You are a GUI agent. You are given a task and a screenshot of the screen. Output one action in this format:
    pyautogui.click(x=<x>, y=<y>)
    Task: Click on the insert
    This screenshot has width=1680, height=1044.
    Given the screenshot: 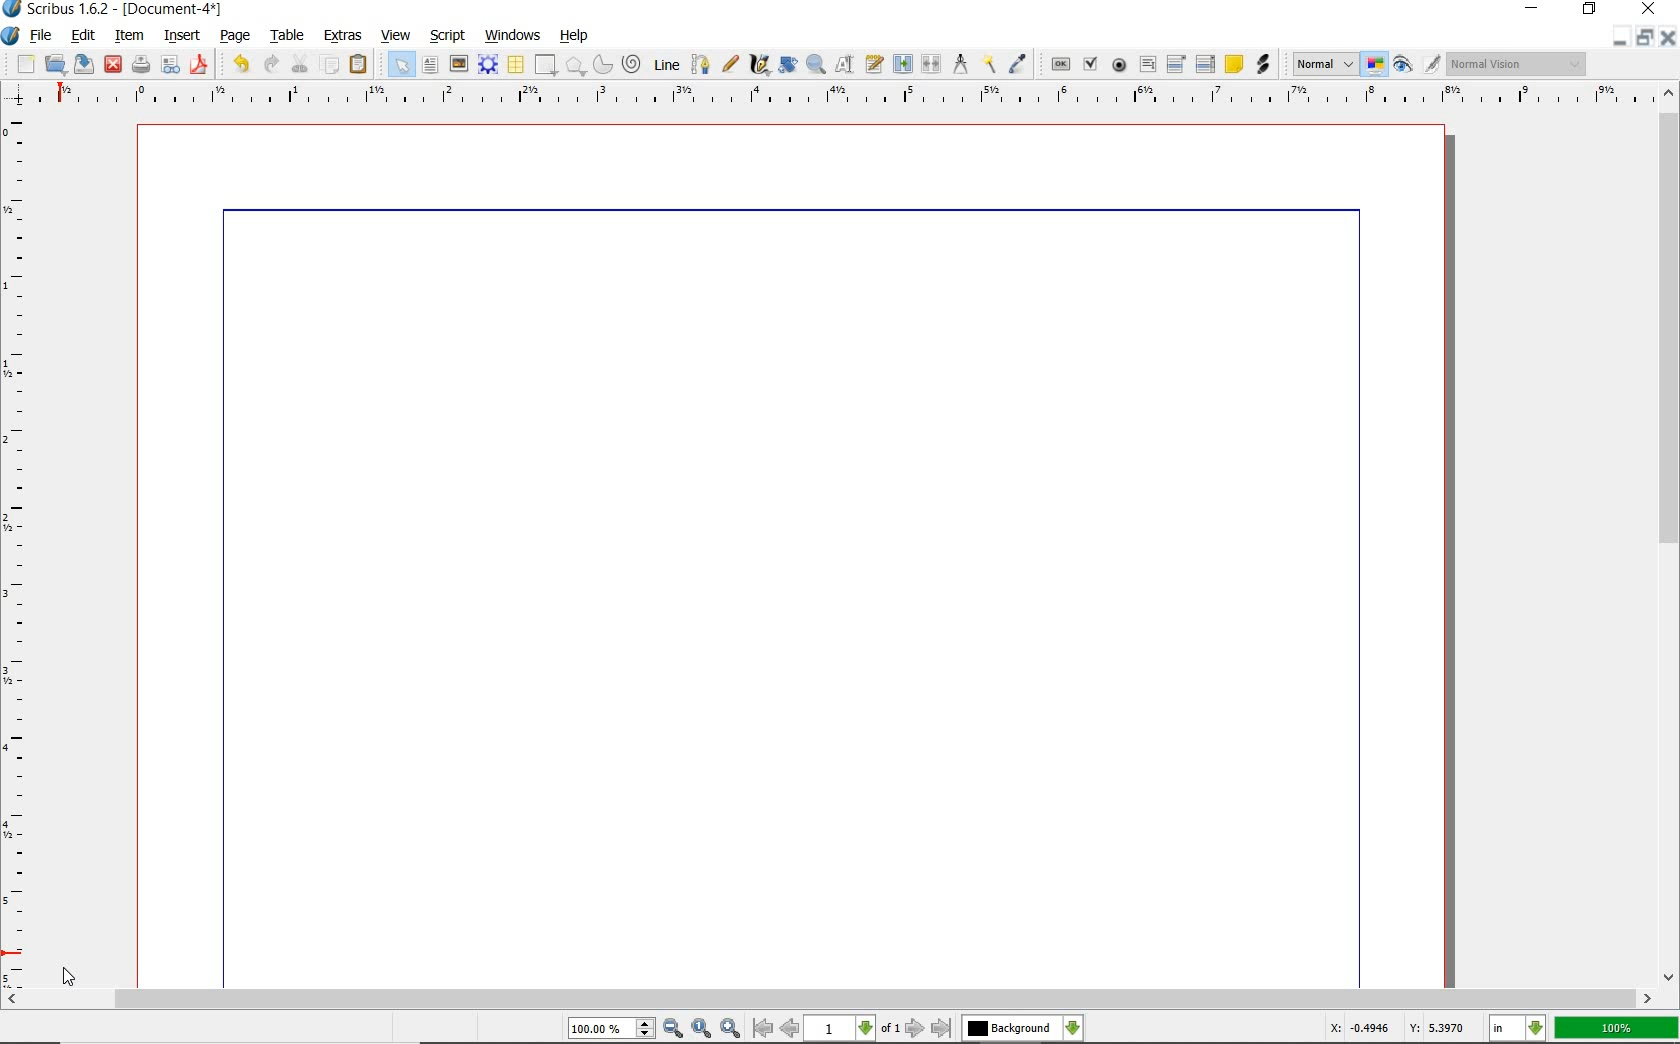 What is the action you would take?
    pyautogui.click(x=181, y=35)
    